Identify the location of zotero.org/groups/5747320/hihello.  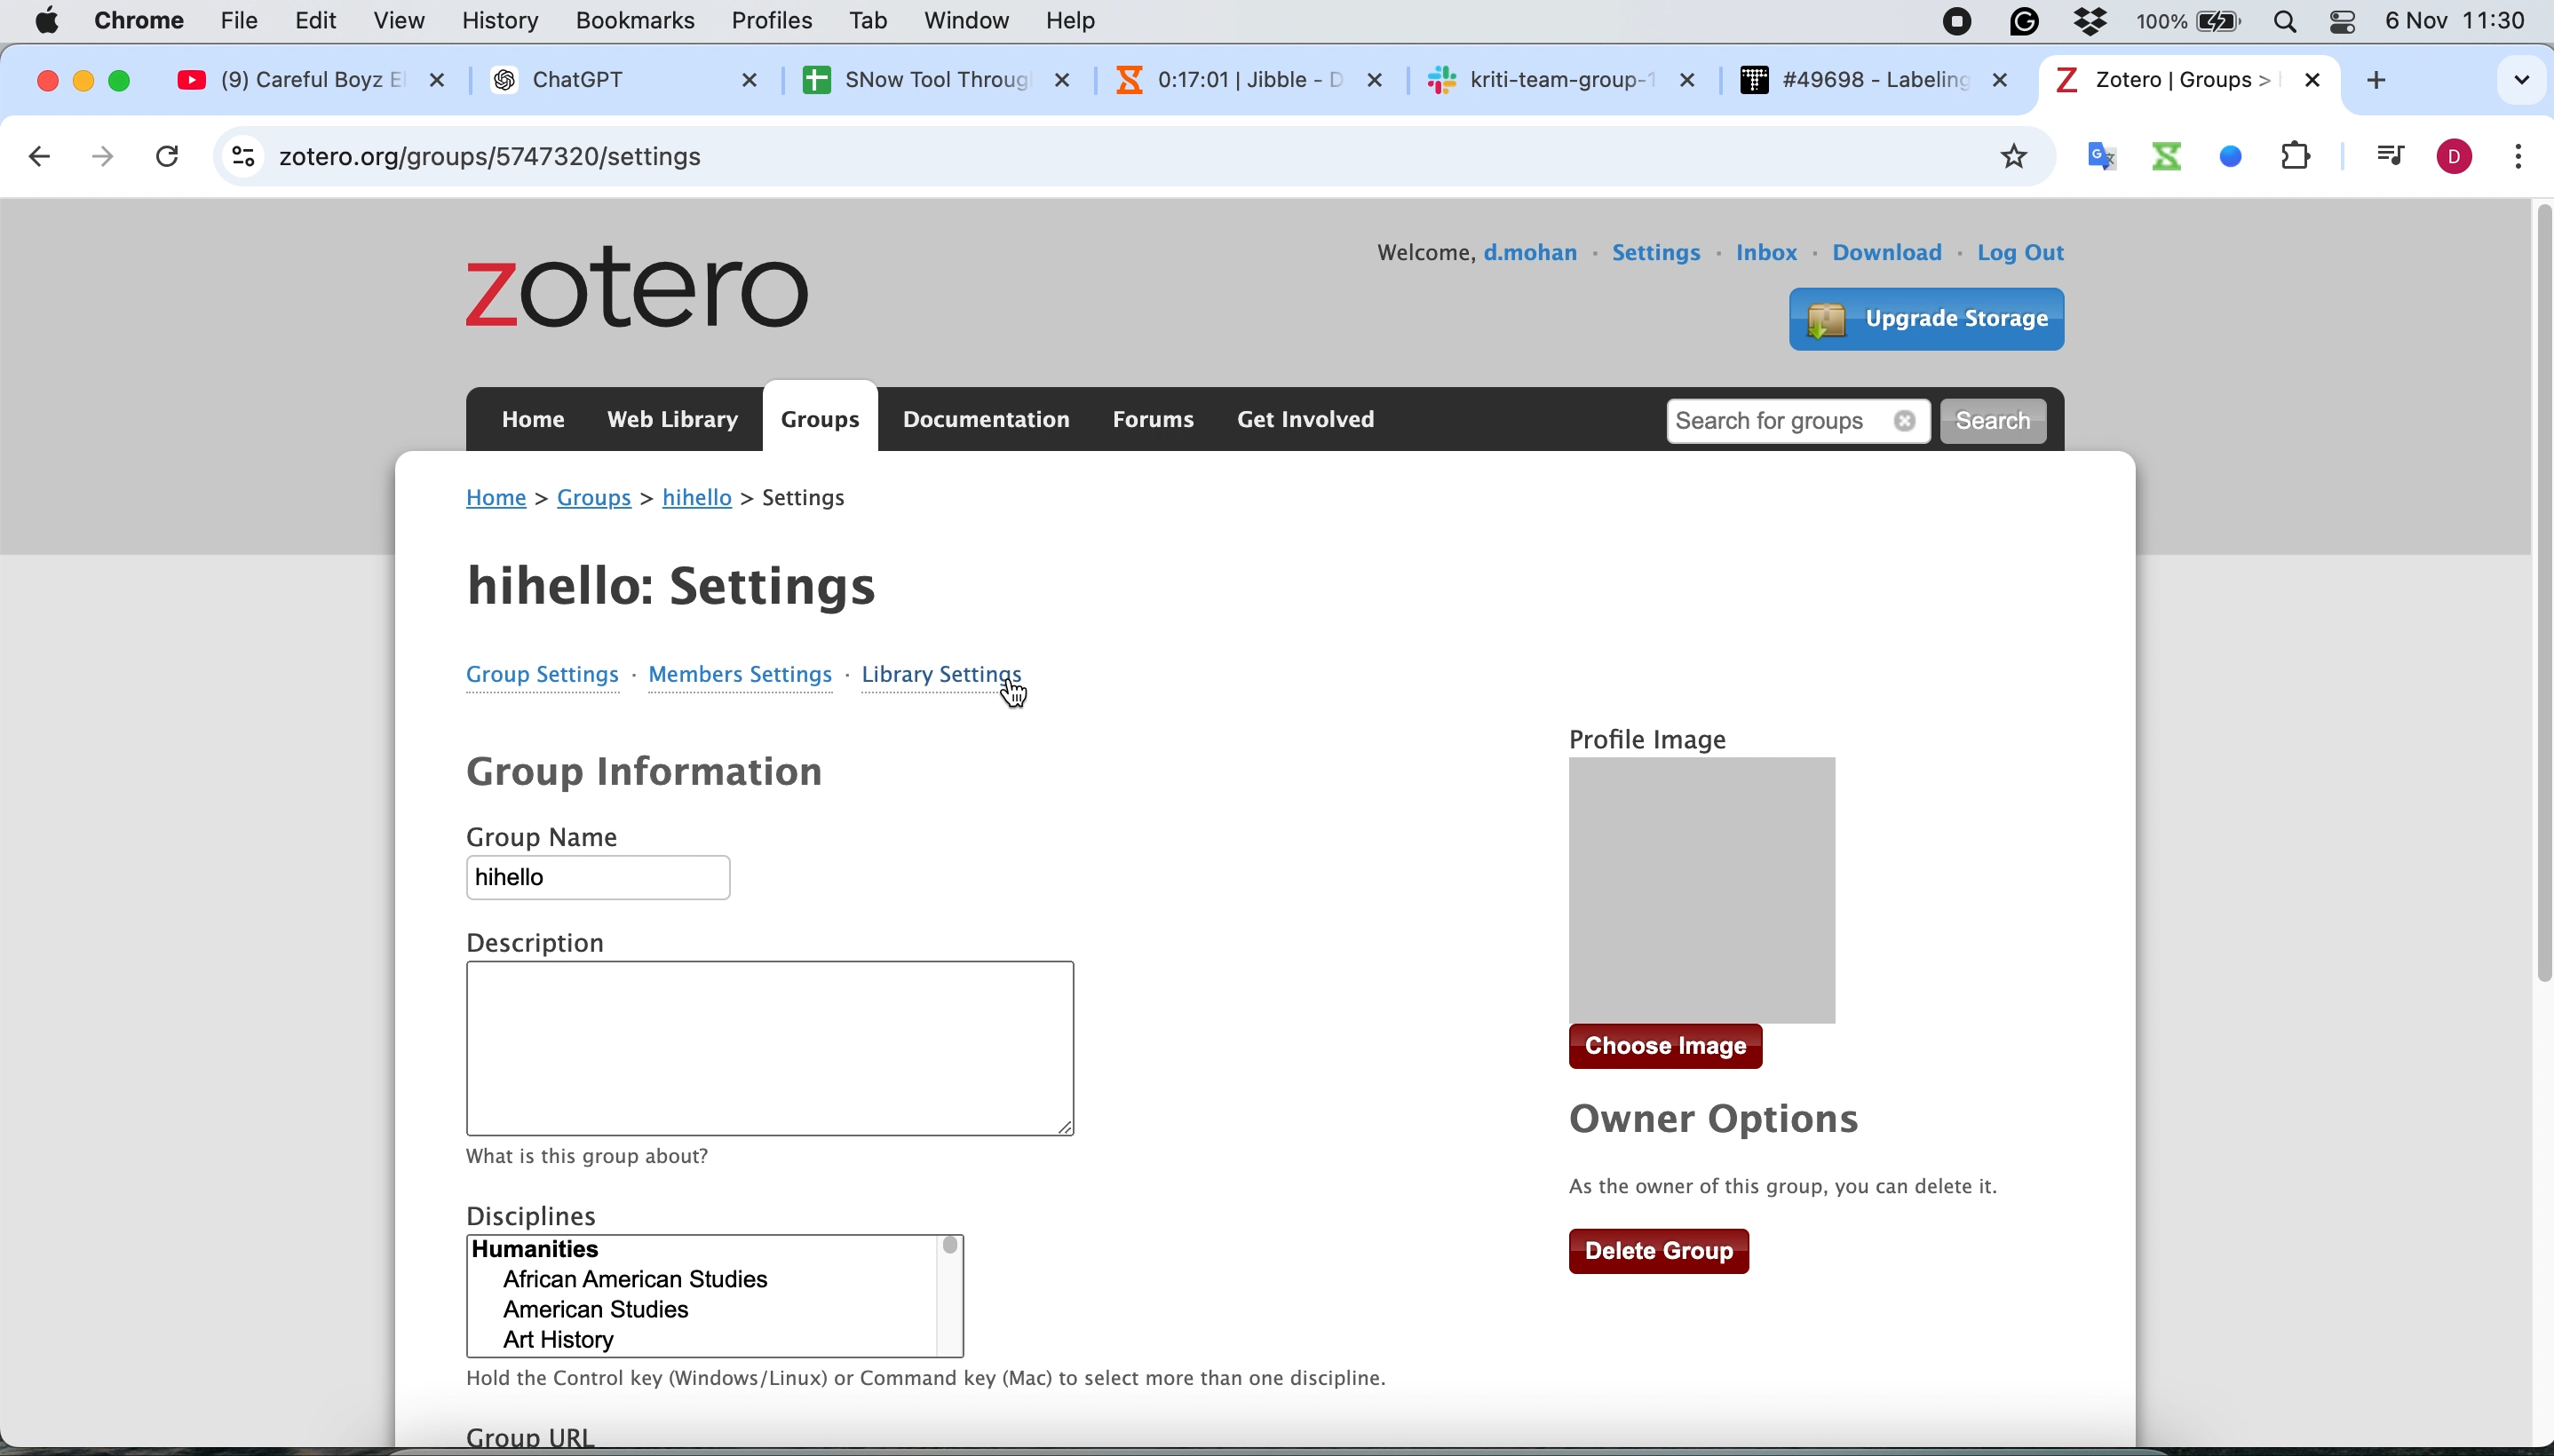
(561, 158).